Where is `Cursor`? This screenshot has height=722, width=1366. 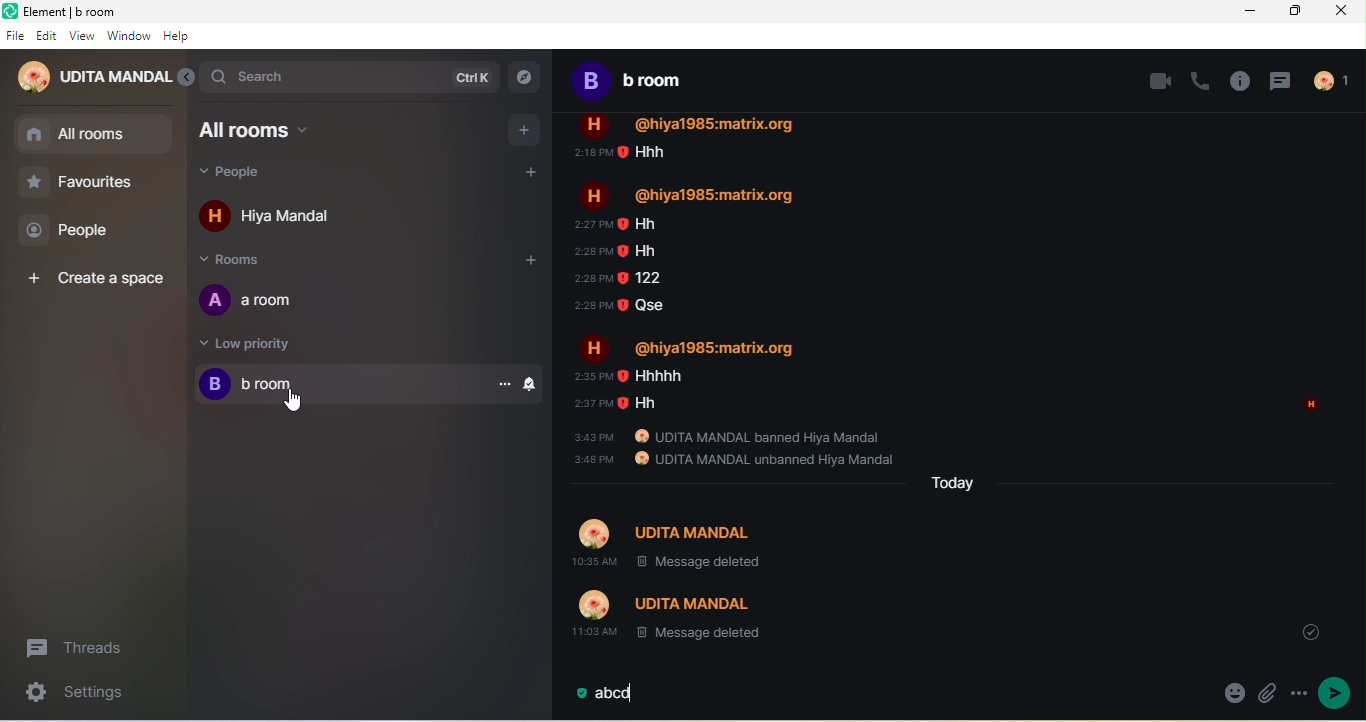 Cursor is located at coordinates (293, 401).